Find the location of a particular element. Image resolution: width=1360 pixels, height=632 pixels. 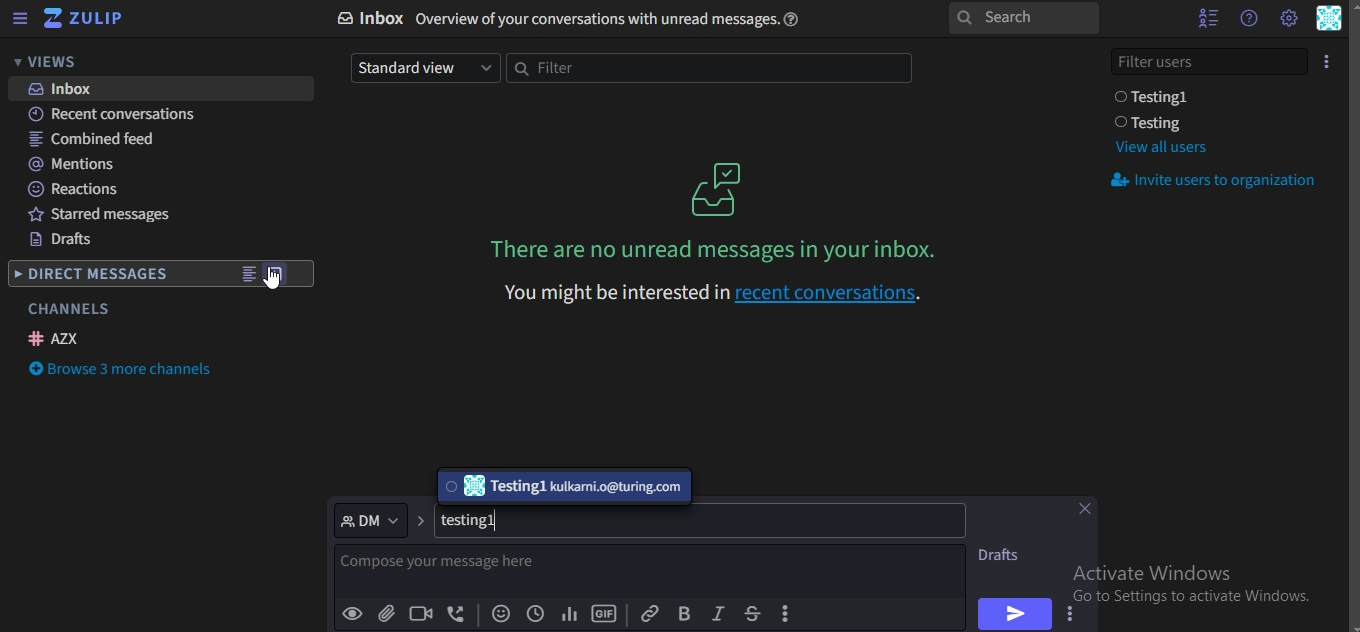

channels is located at coordinates (68, 309).